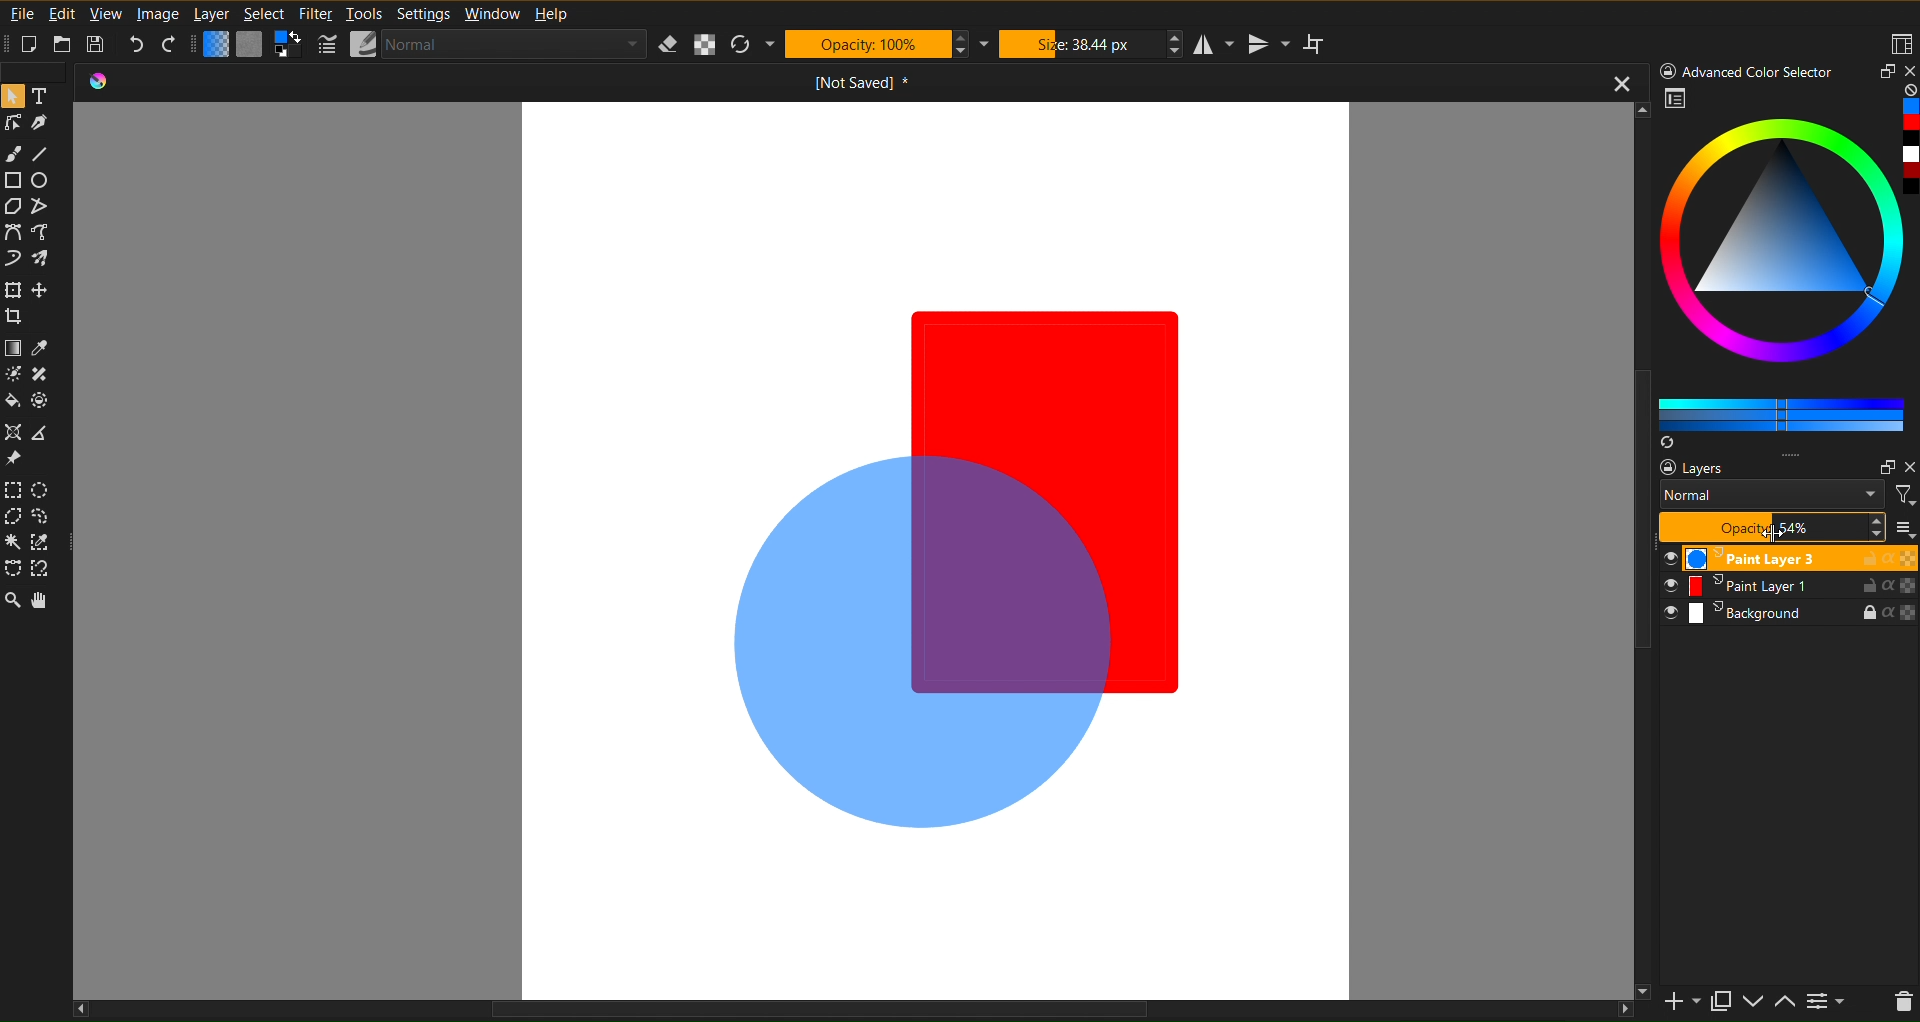  Describe the element at coordinates (1908, 466) in the screenshot. I see `close` at that location.